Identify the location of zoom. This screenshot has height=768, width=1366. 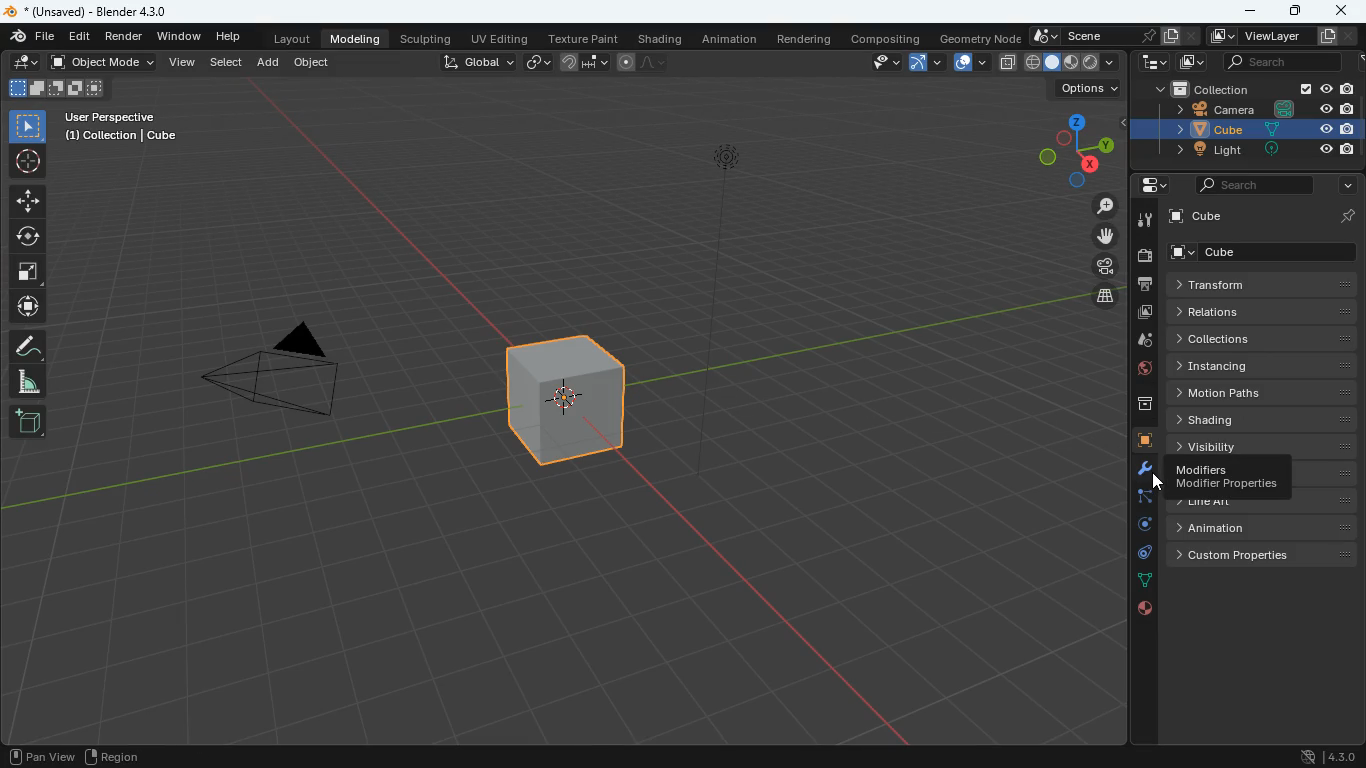
(1107, 207).